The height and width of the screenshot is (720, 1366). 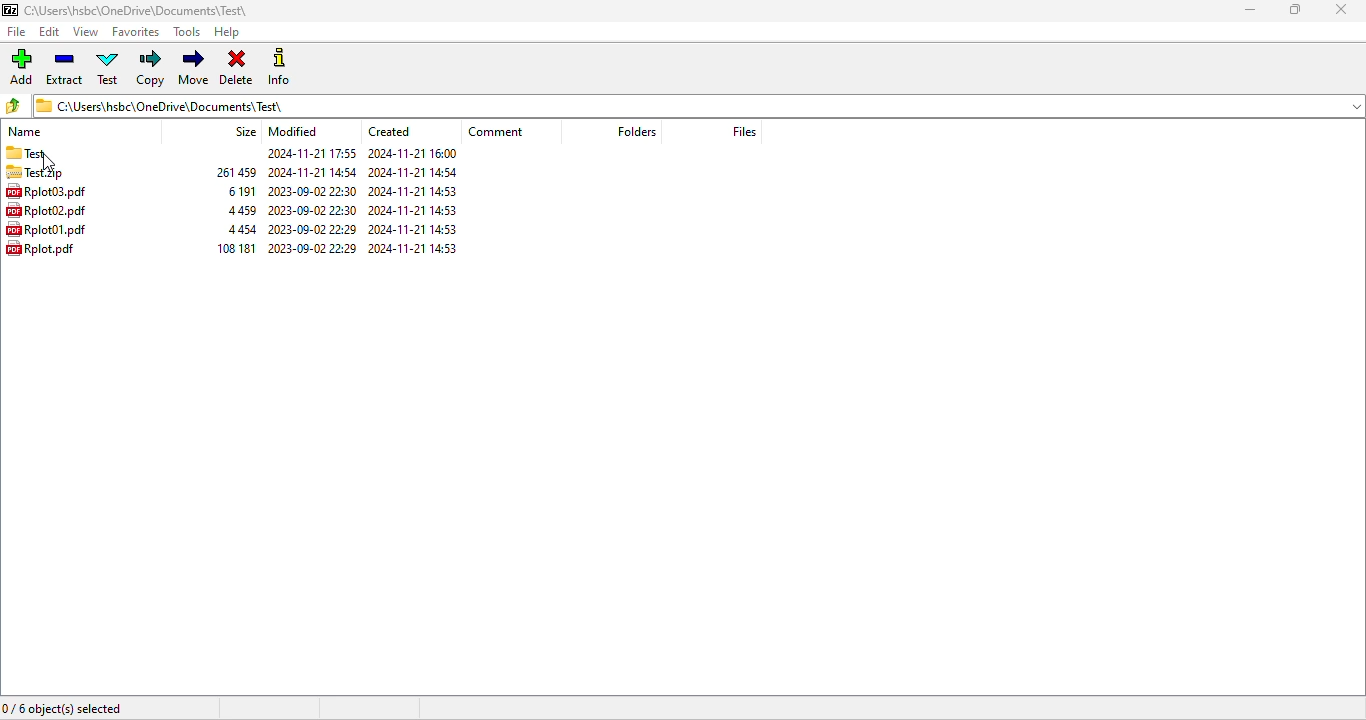 I want to click on 2023-09-02 22:29, so click(x=313, y=250).